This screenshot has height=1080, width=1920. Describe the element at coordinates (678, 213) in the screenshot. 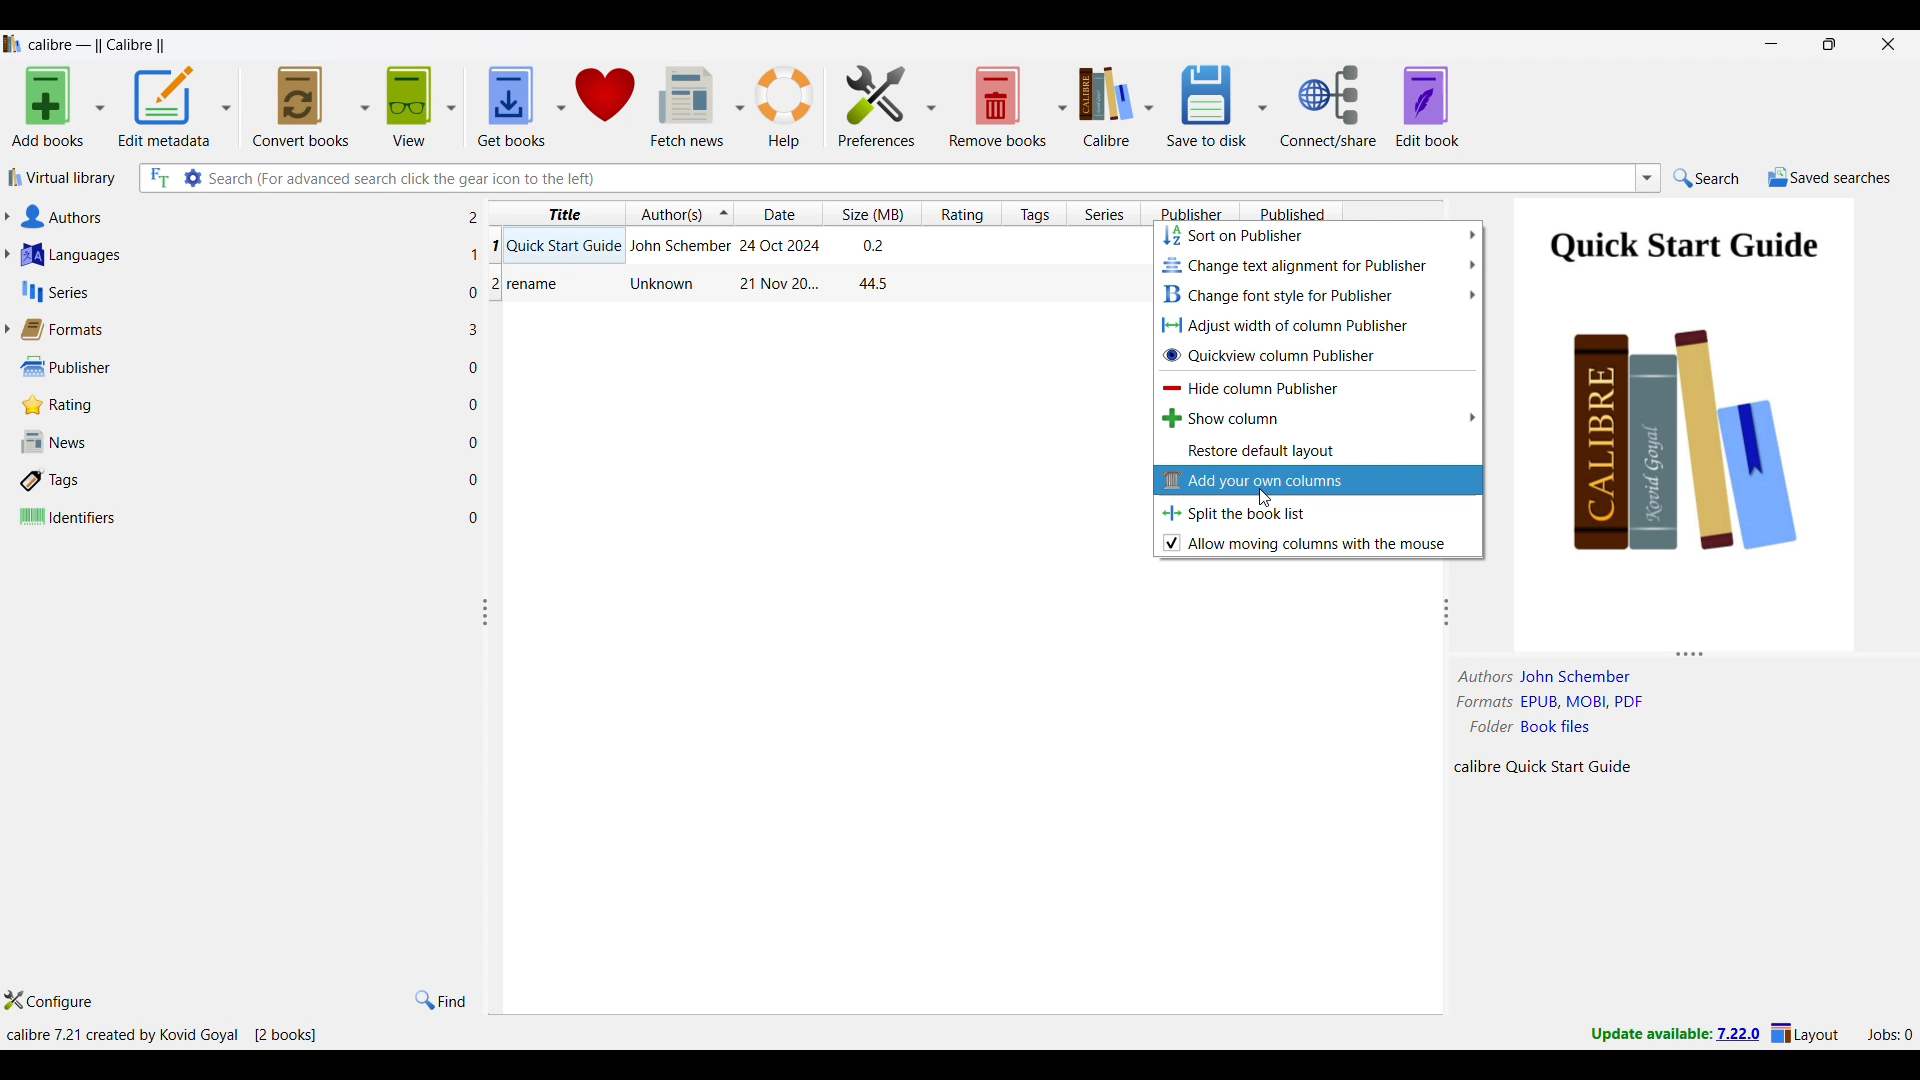

I see `Authors column, current sorting` at that location.